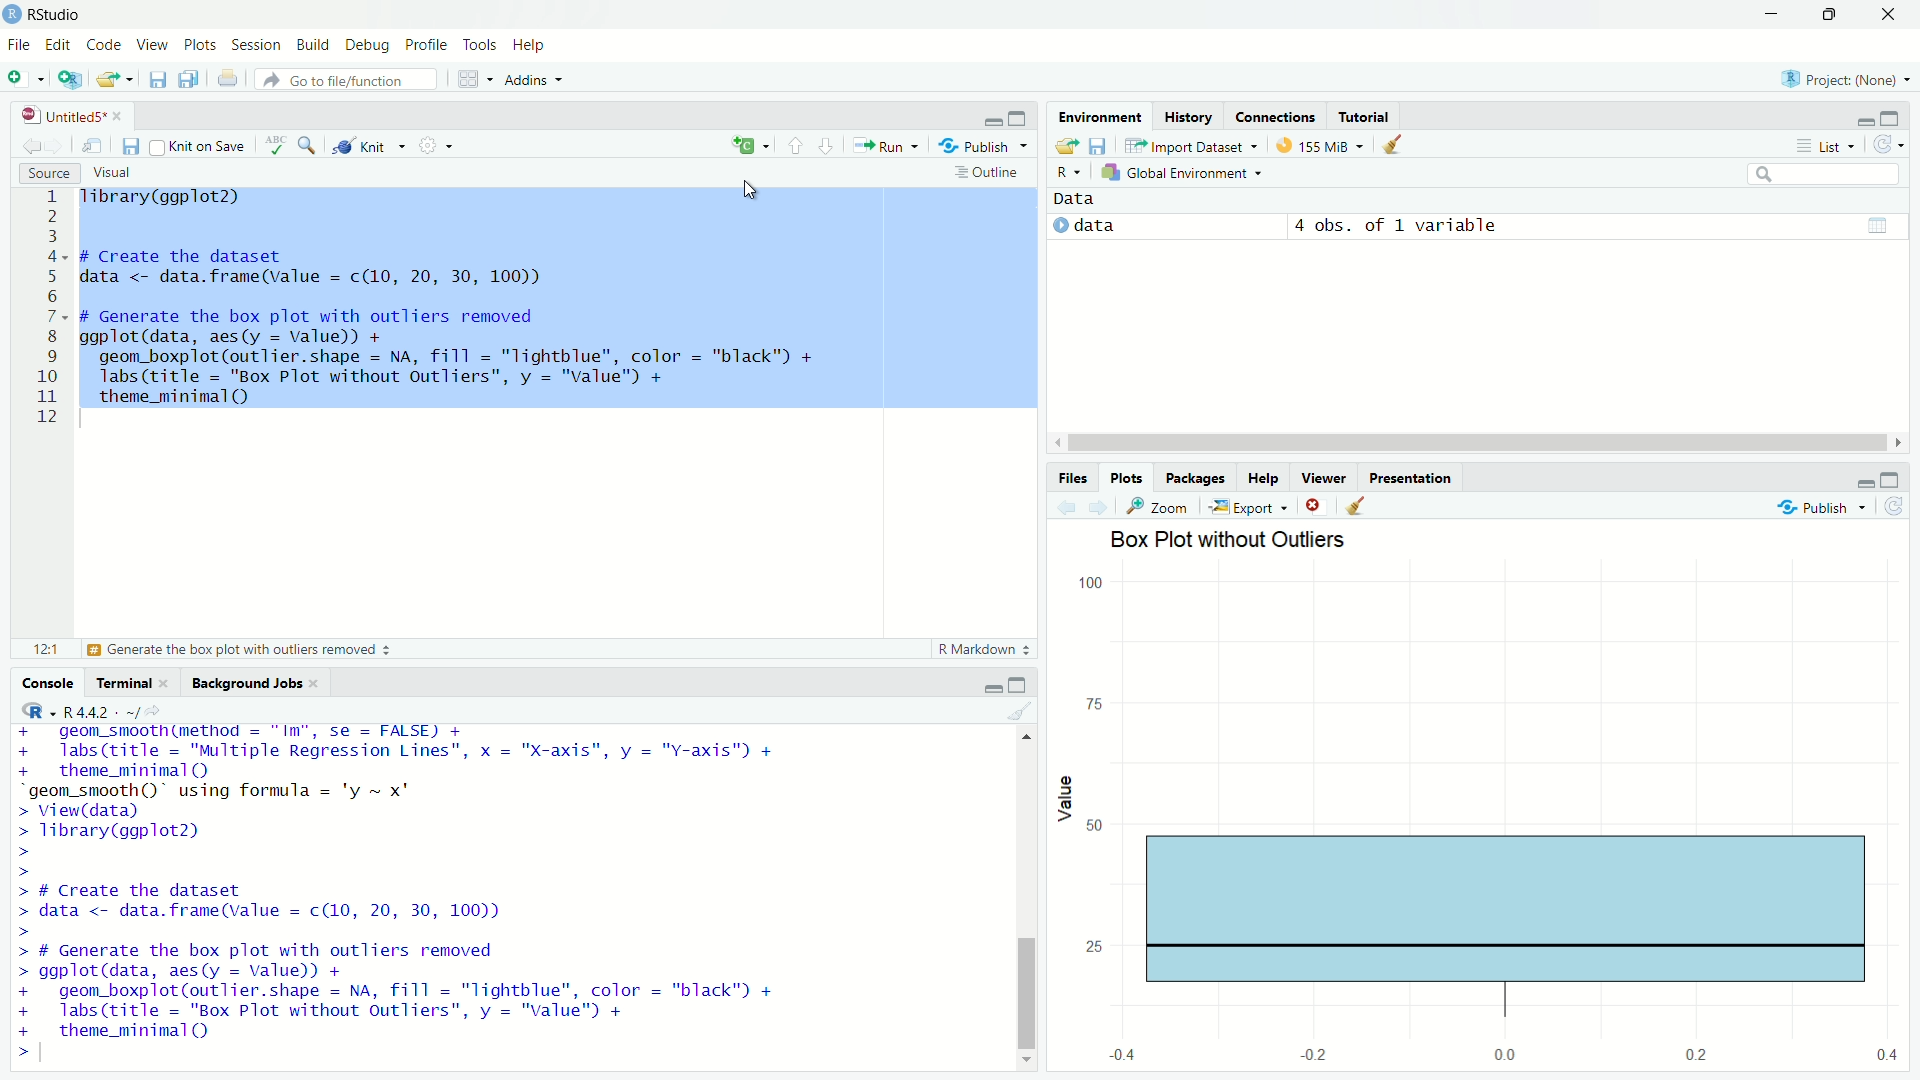 This screenshot has width=1920, height=1080. What do you see at coordinates (1827, 145) in the screenshot?
I see `© List` at bounding box center [1827, 145].